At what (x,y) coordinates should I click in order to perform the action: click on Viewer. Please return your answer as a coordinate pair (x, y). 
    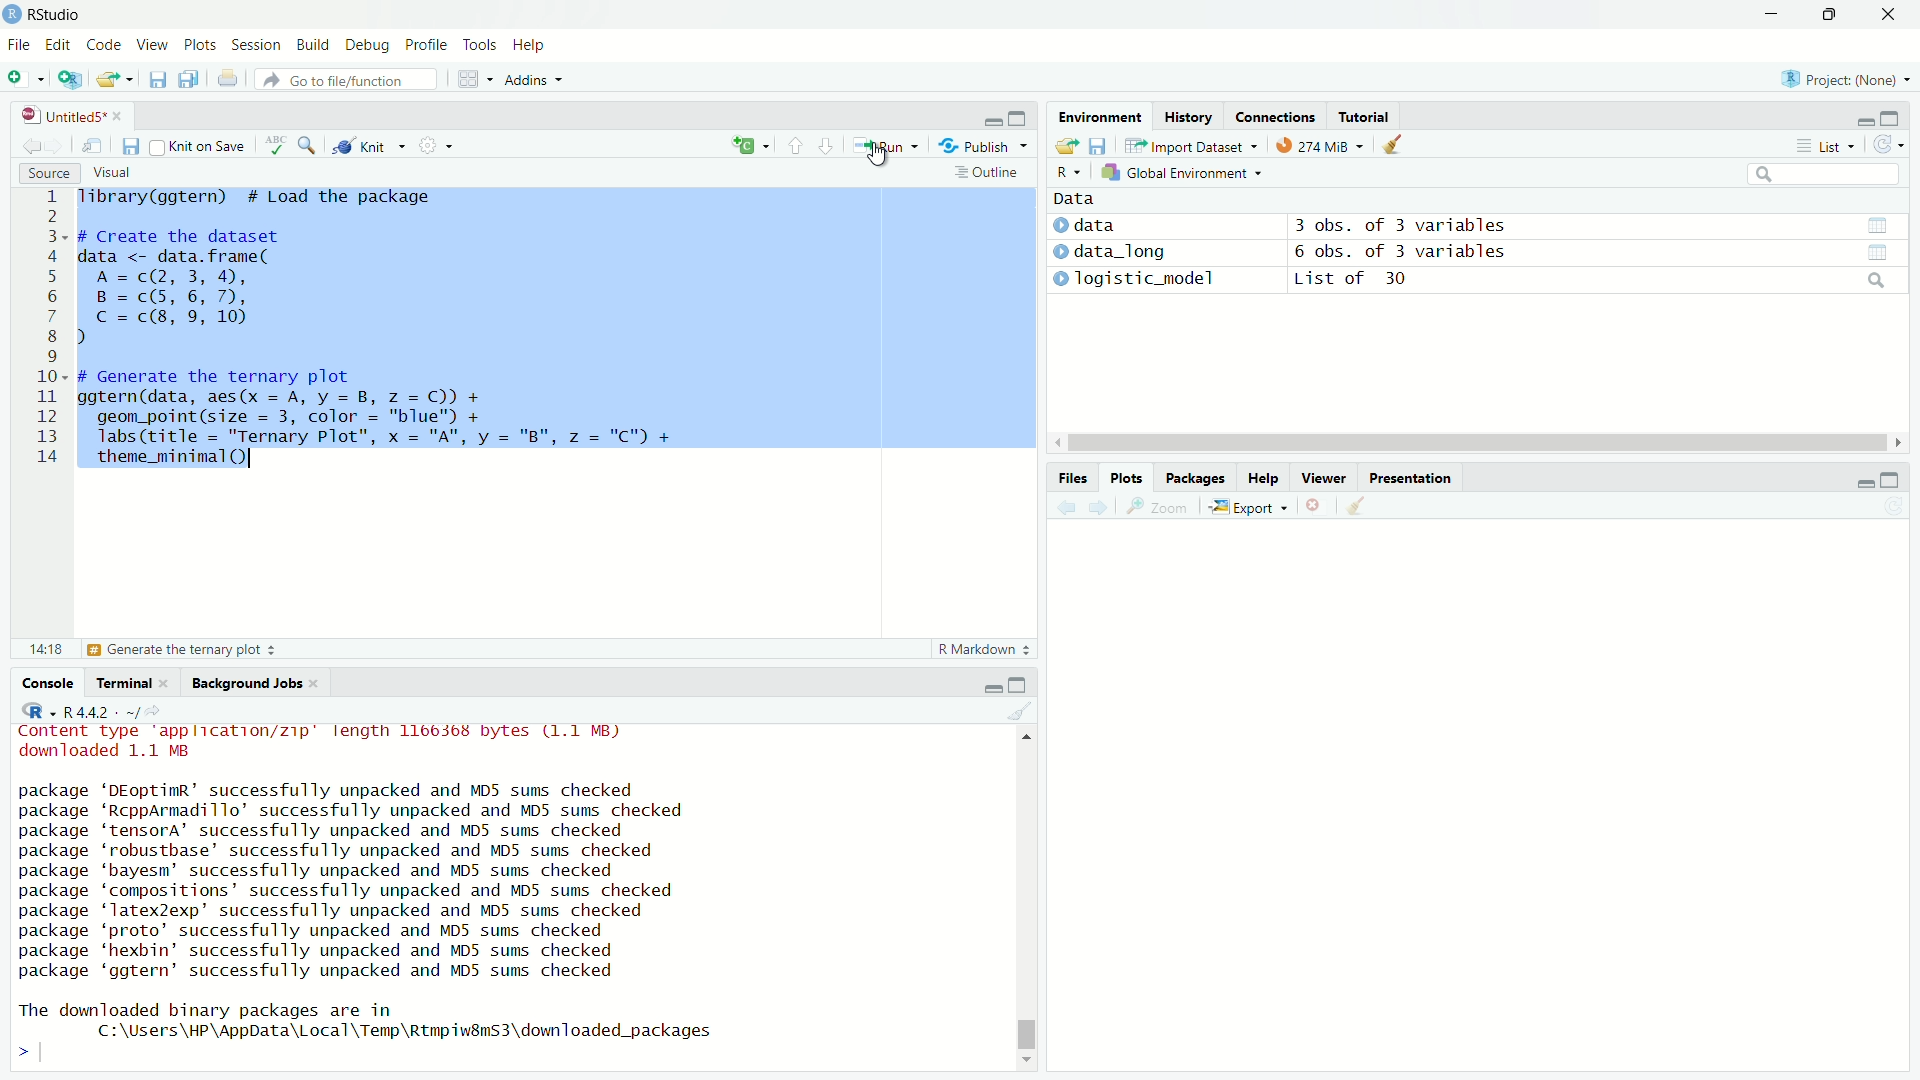
    Looking at the image, I should click on (1325, 481).